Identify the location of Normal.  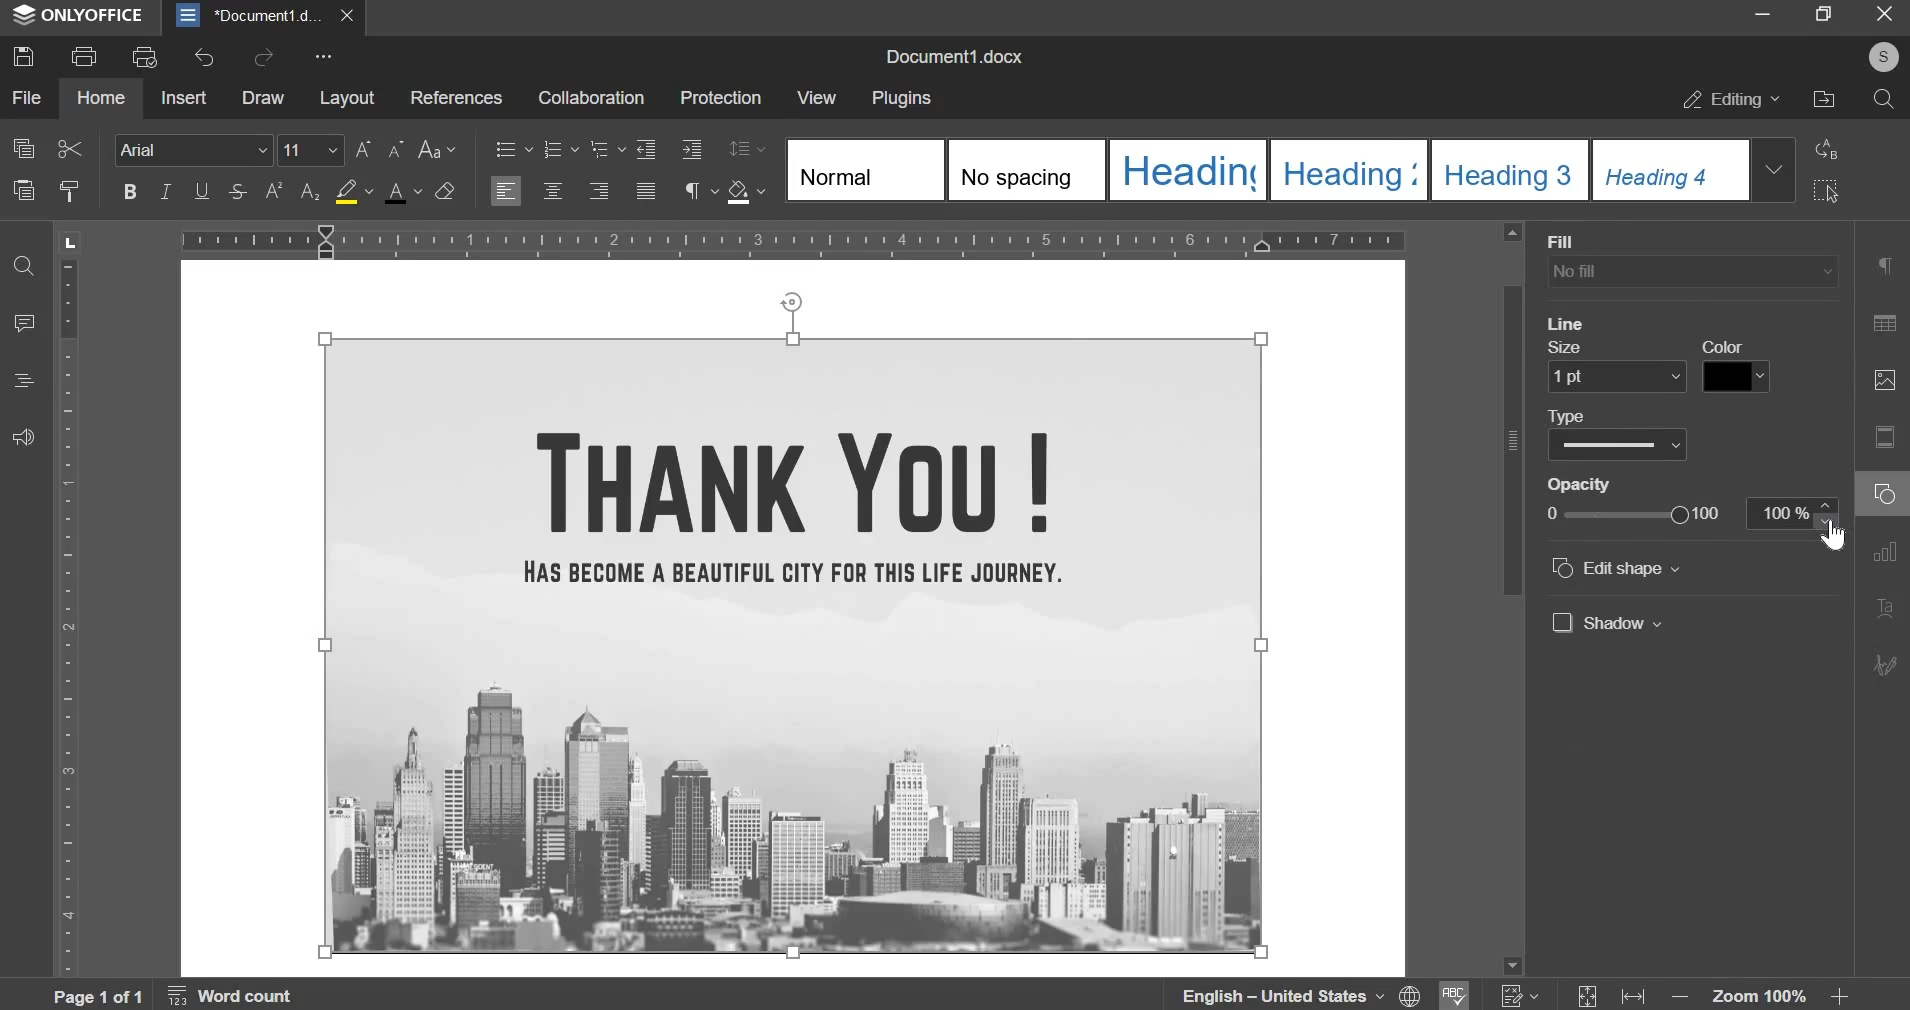
(862, 171).